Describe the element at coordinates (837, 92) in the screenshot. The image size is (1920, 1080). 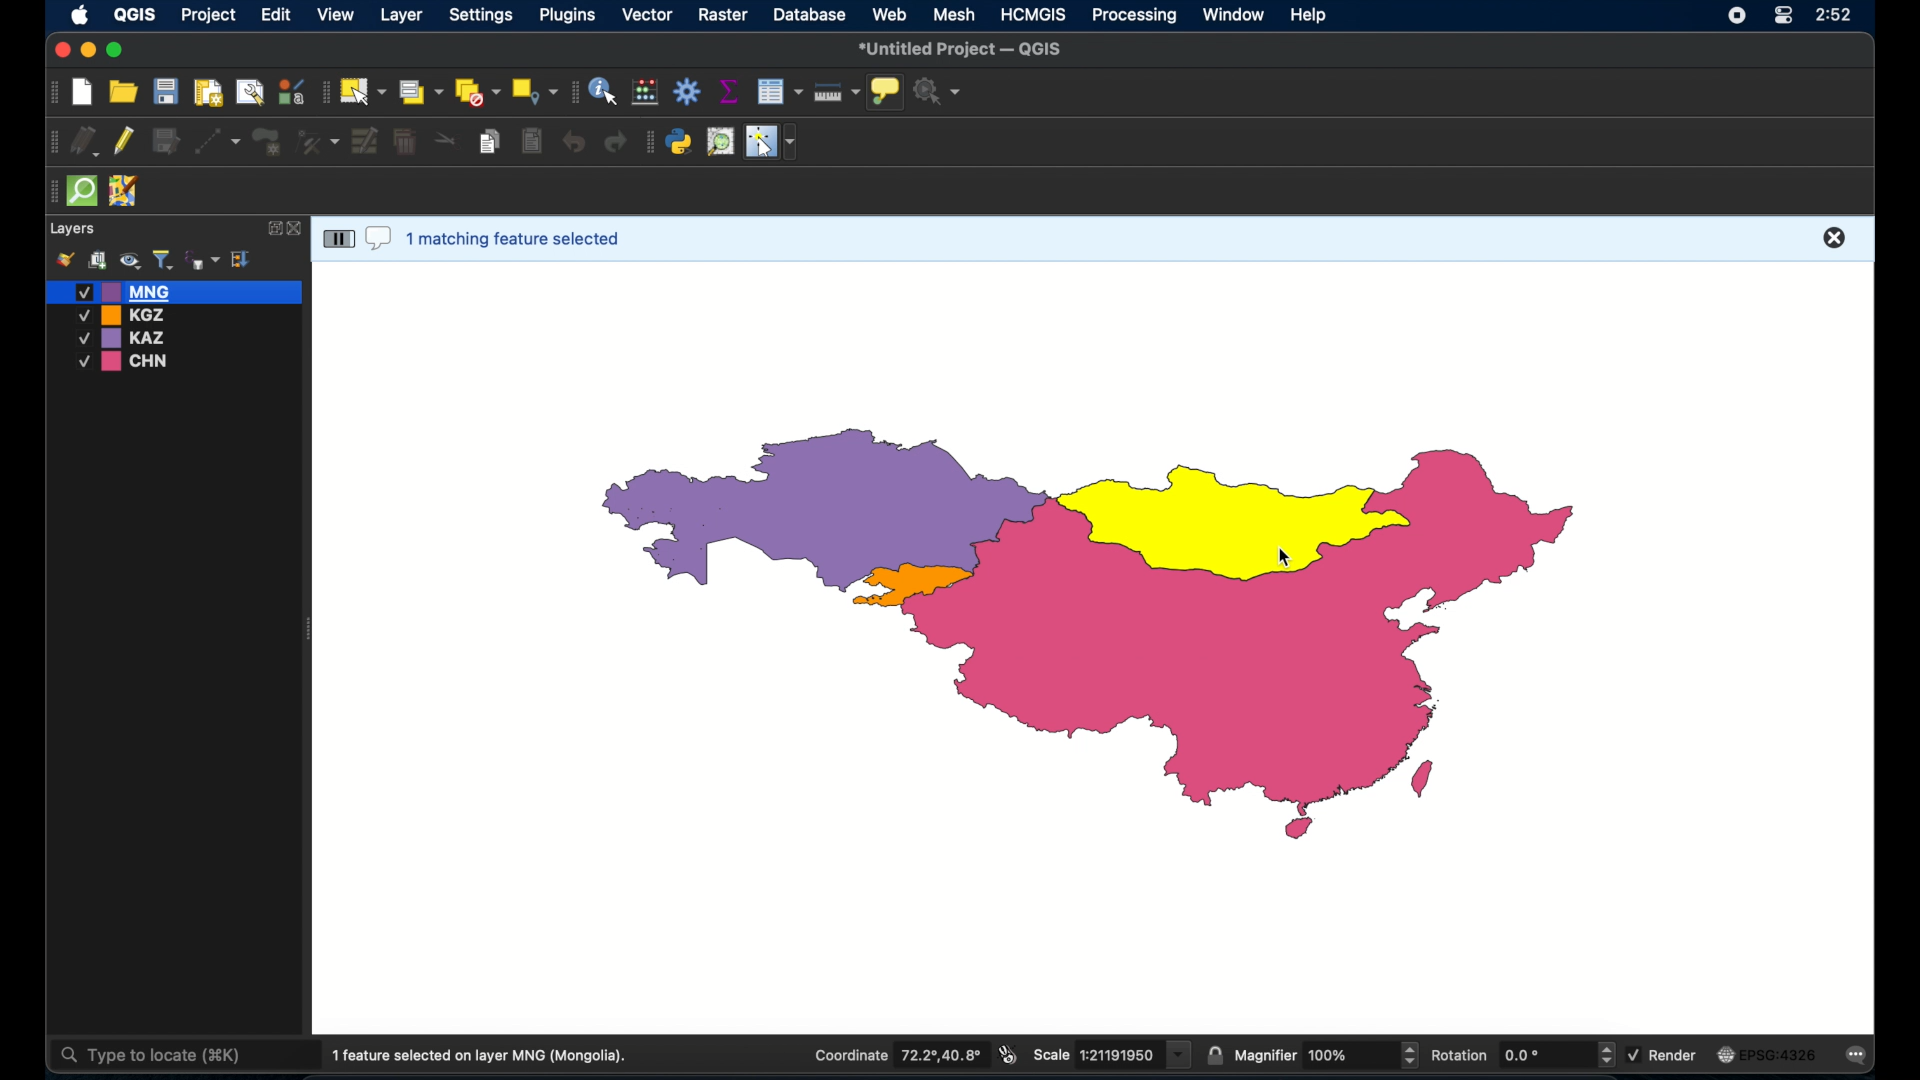
I see `measure line` at that location.